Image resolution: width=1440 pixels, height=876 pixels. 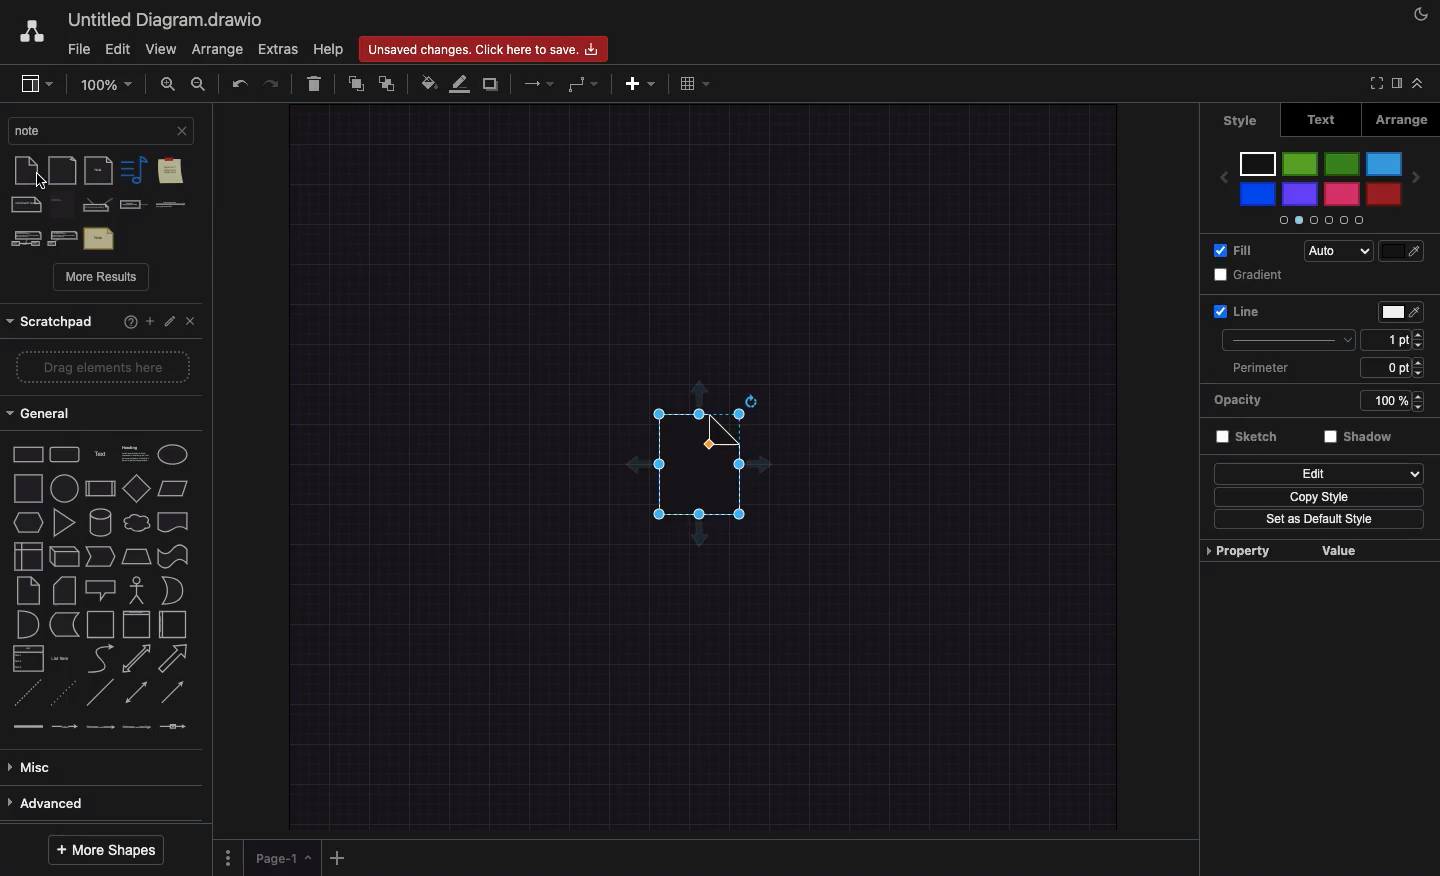 I want to click on callout, so click(x=99, y=589).